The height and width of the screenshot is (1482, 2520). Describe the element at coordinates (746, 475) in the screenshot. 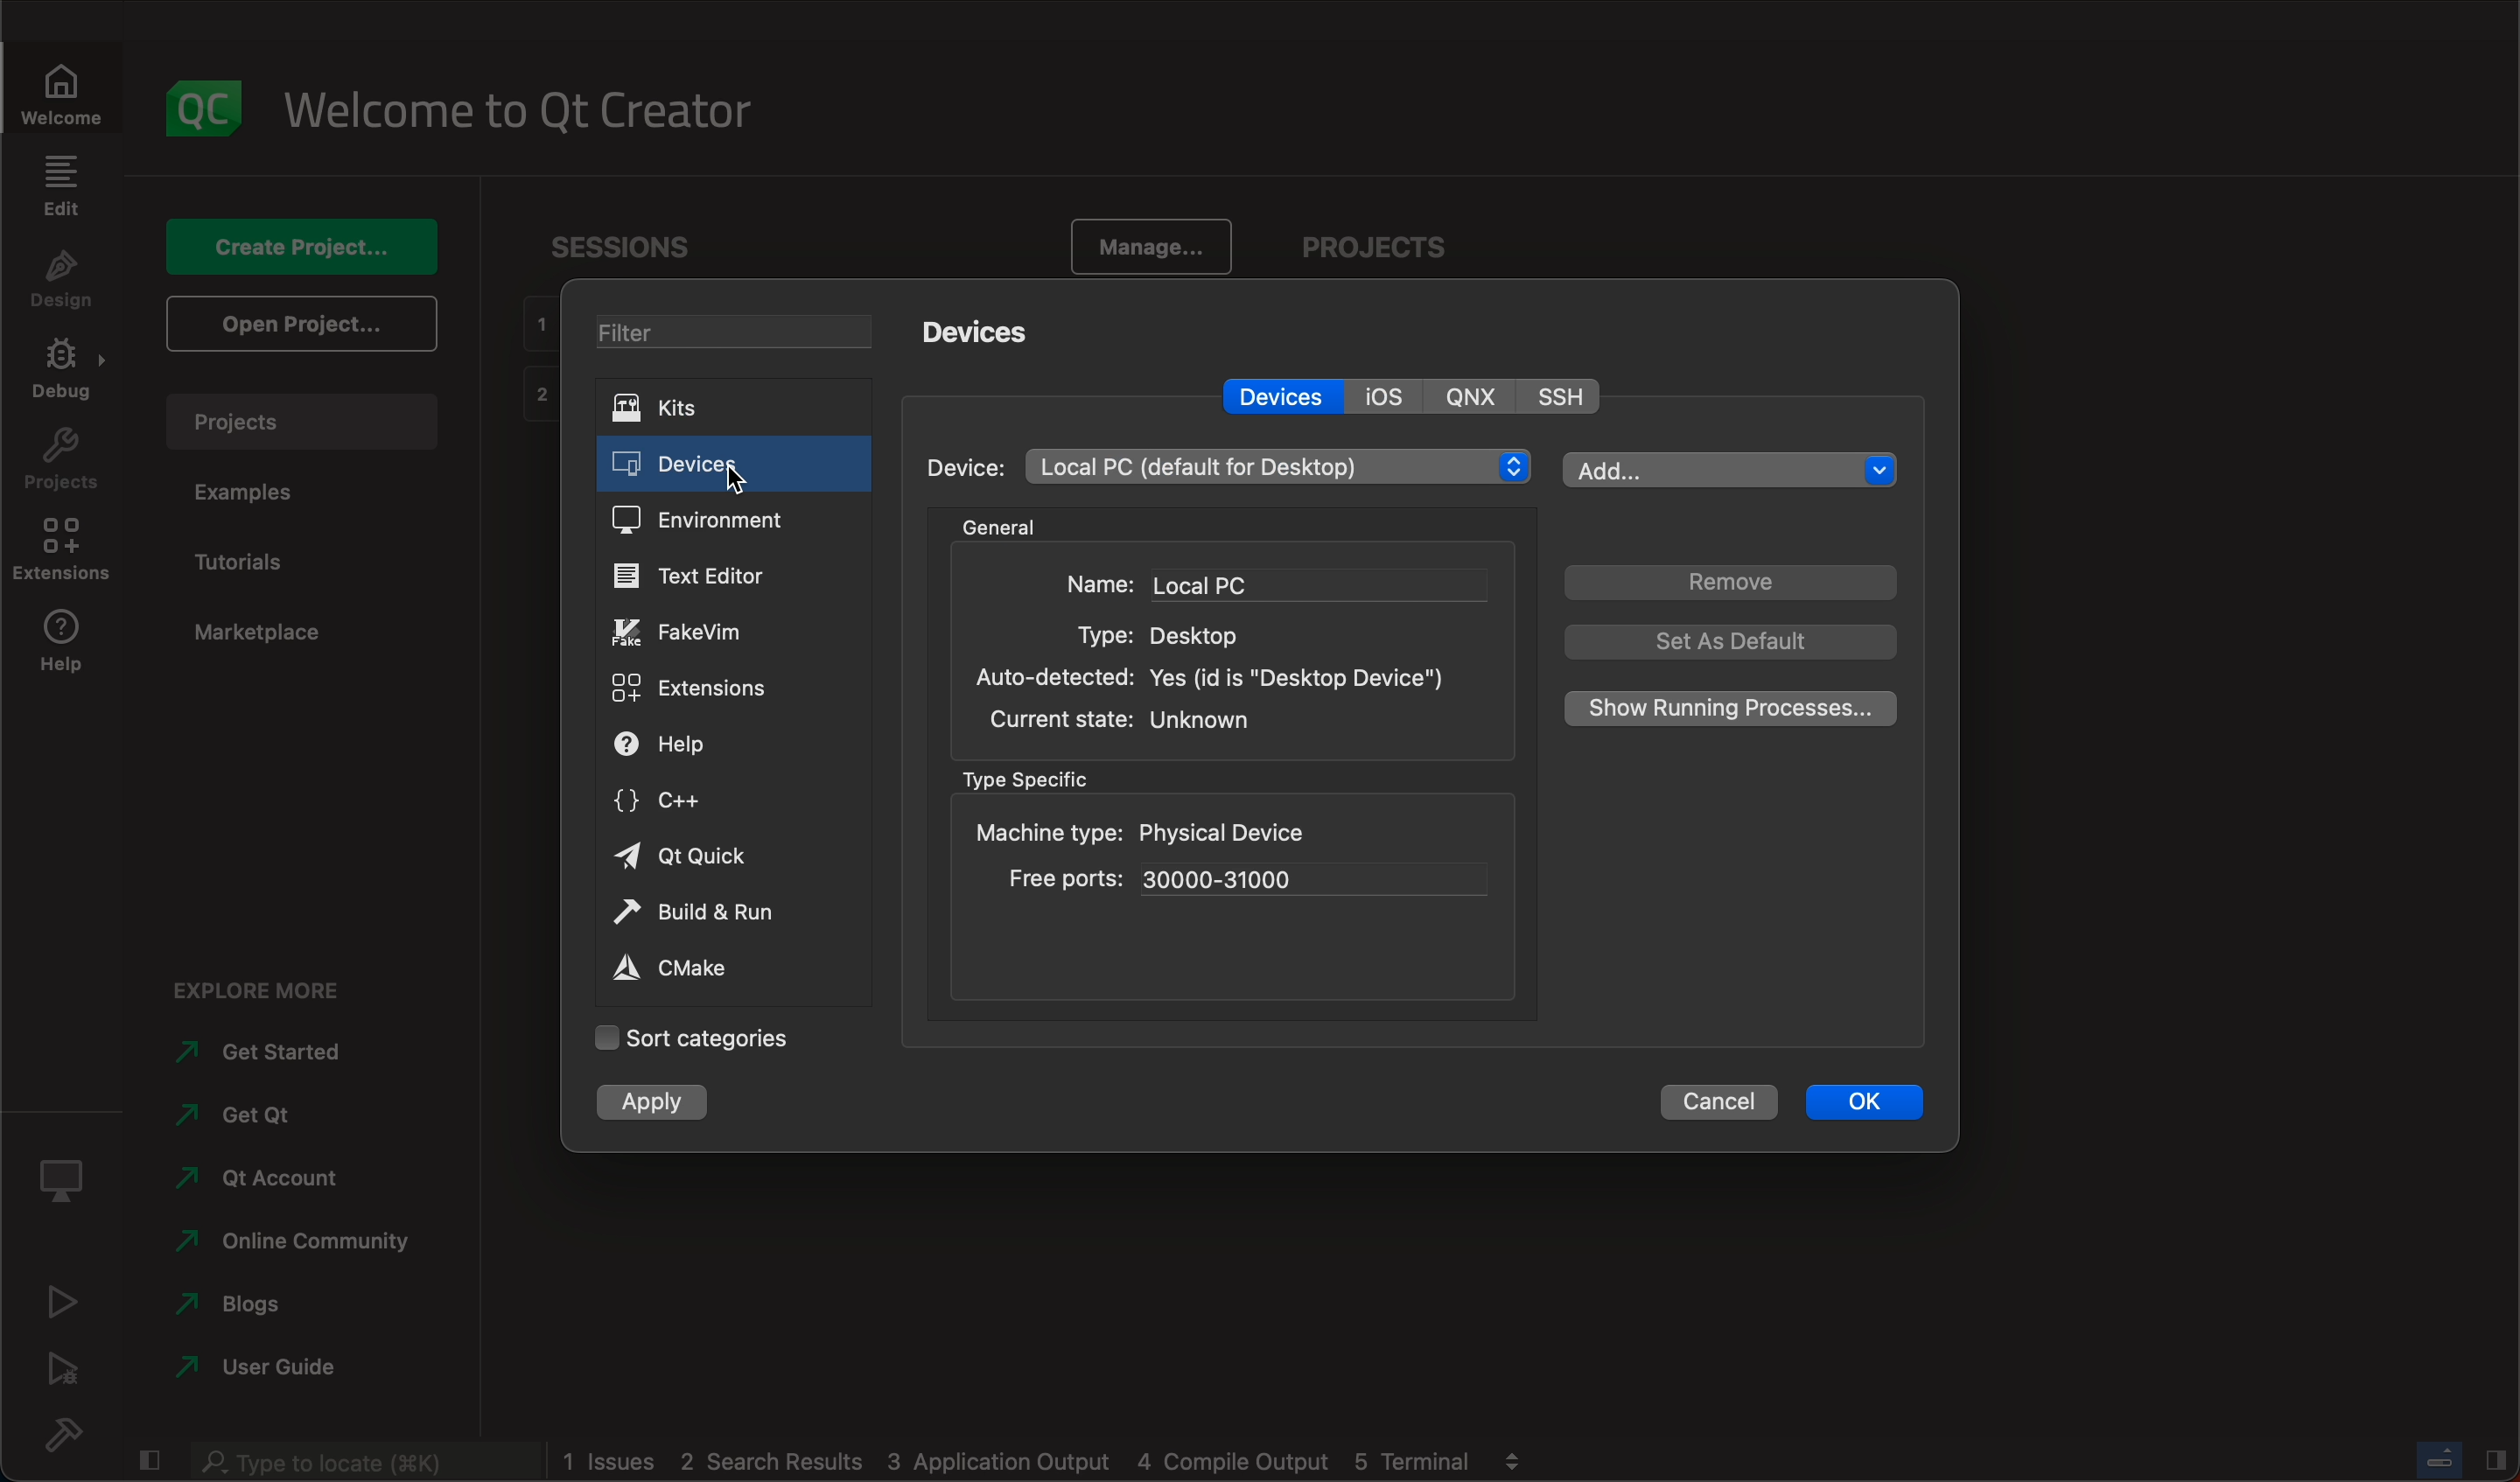

I see `cursor` at that location.